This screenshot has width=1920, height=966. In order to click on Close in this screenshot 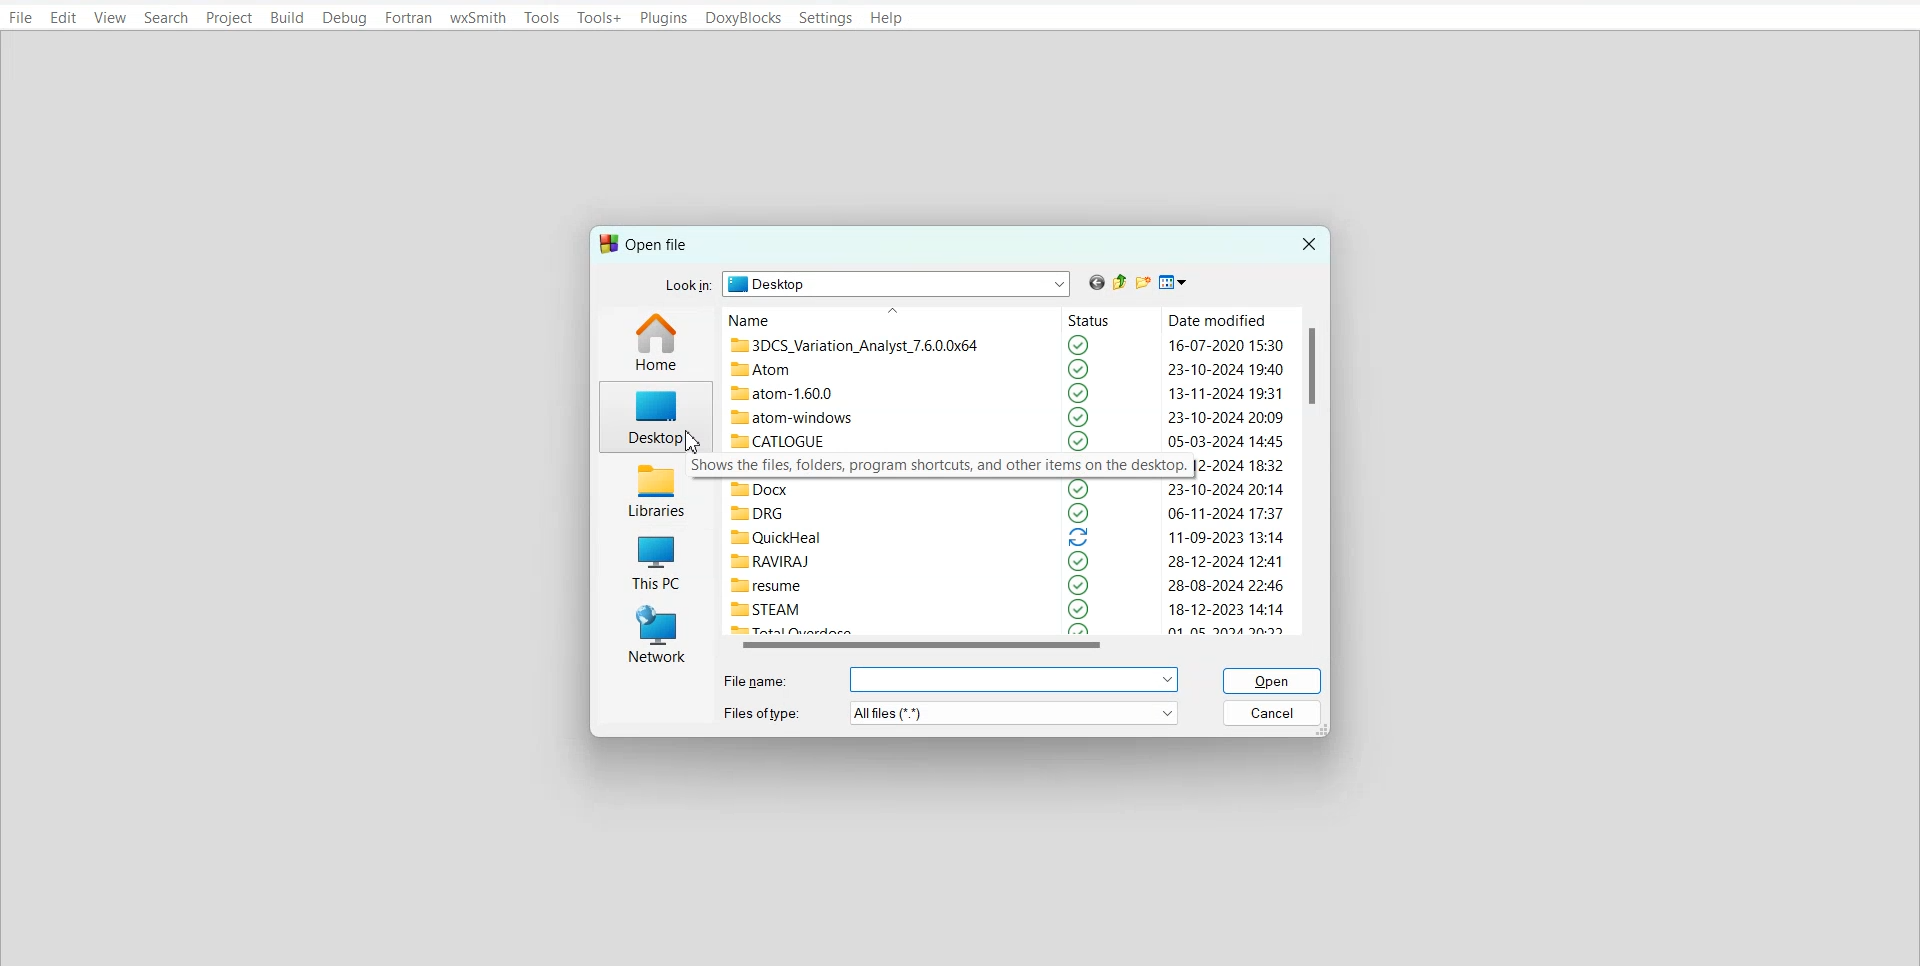, I will do `click(1310, 241)`.